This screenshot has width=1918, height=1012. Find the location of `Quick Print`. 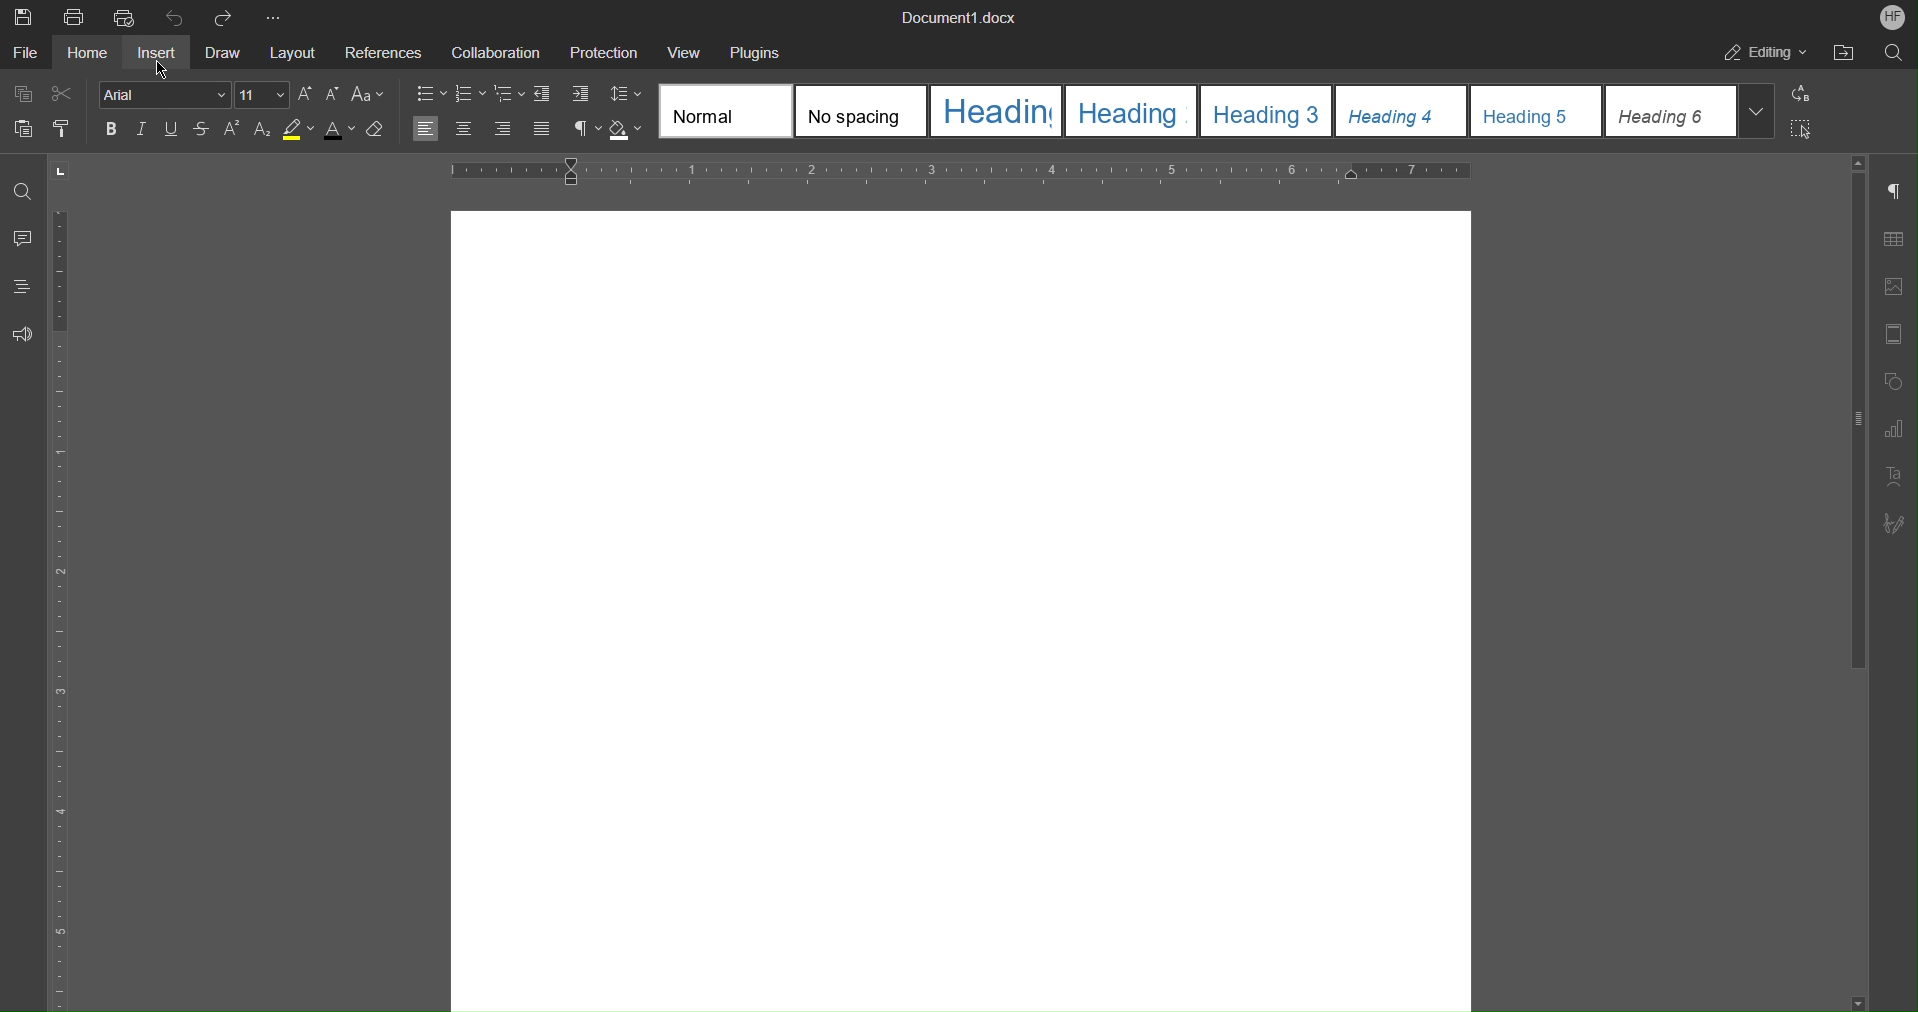

Quick Print is located at coordinates (125, 17).